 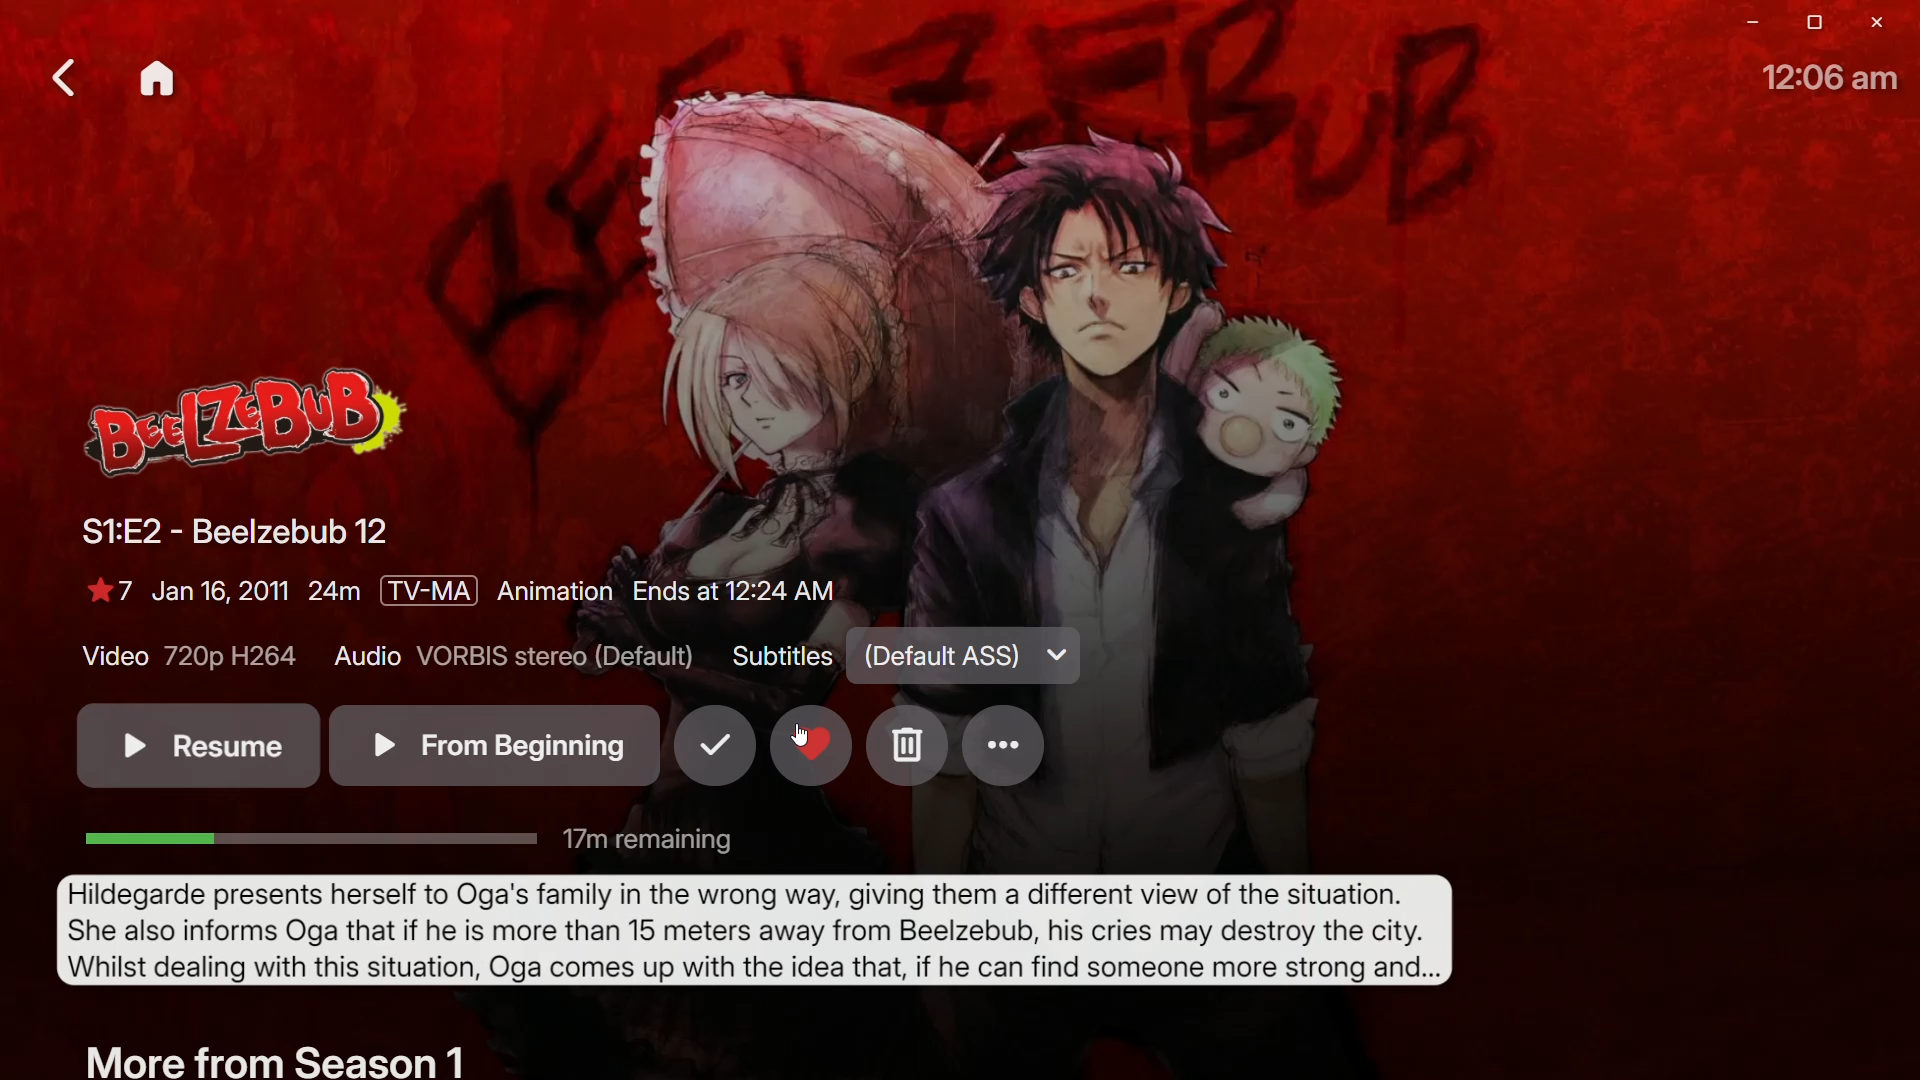 I want to click on Close, so click(x=1880, y=25).